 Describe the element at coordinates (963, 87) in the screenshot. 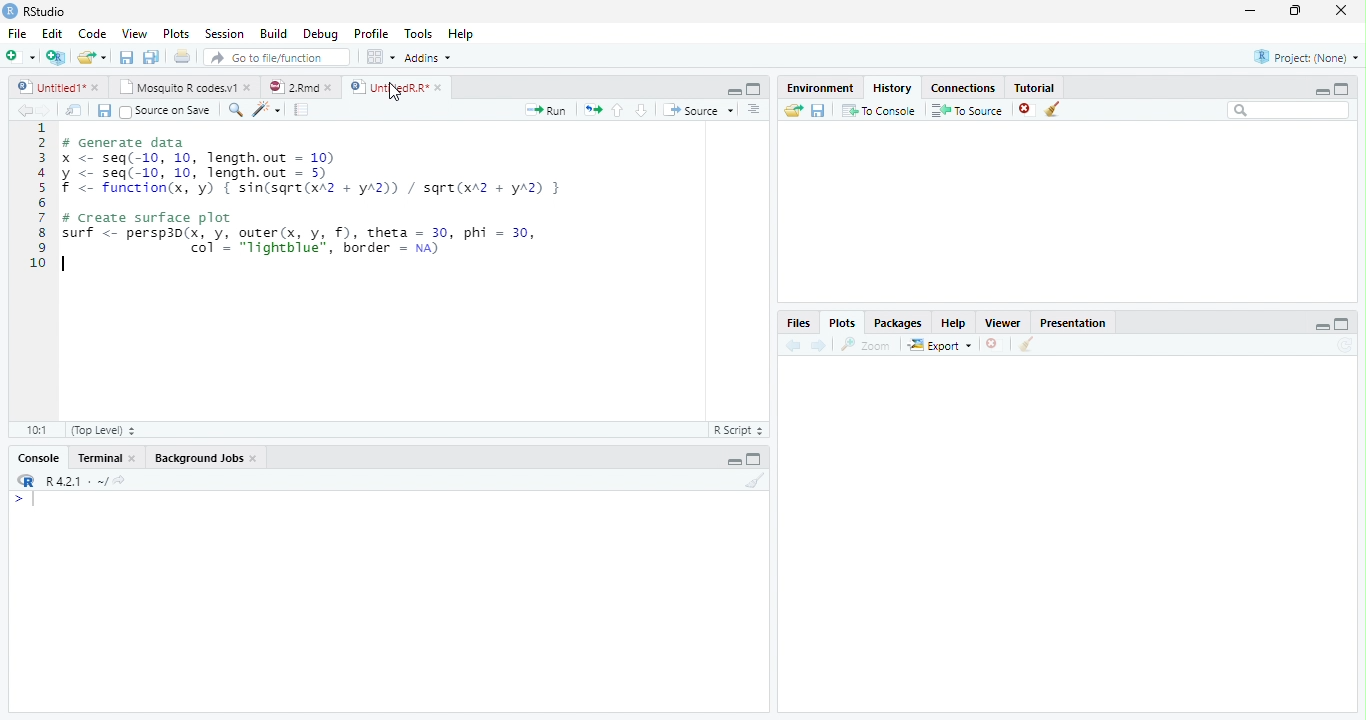

I see `Connections` at that location.